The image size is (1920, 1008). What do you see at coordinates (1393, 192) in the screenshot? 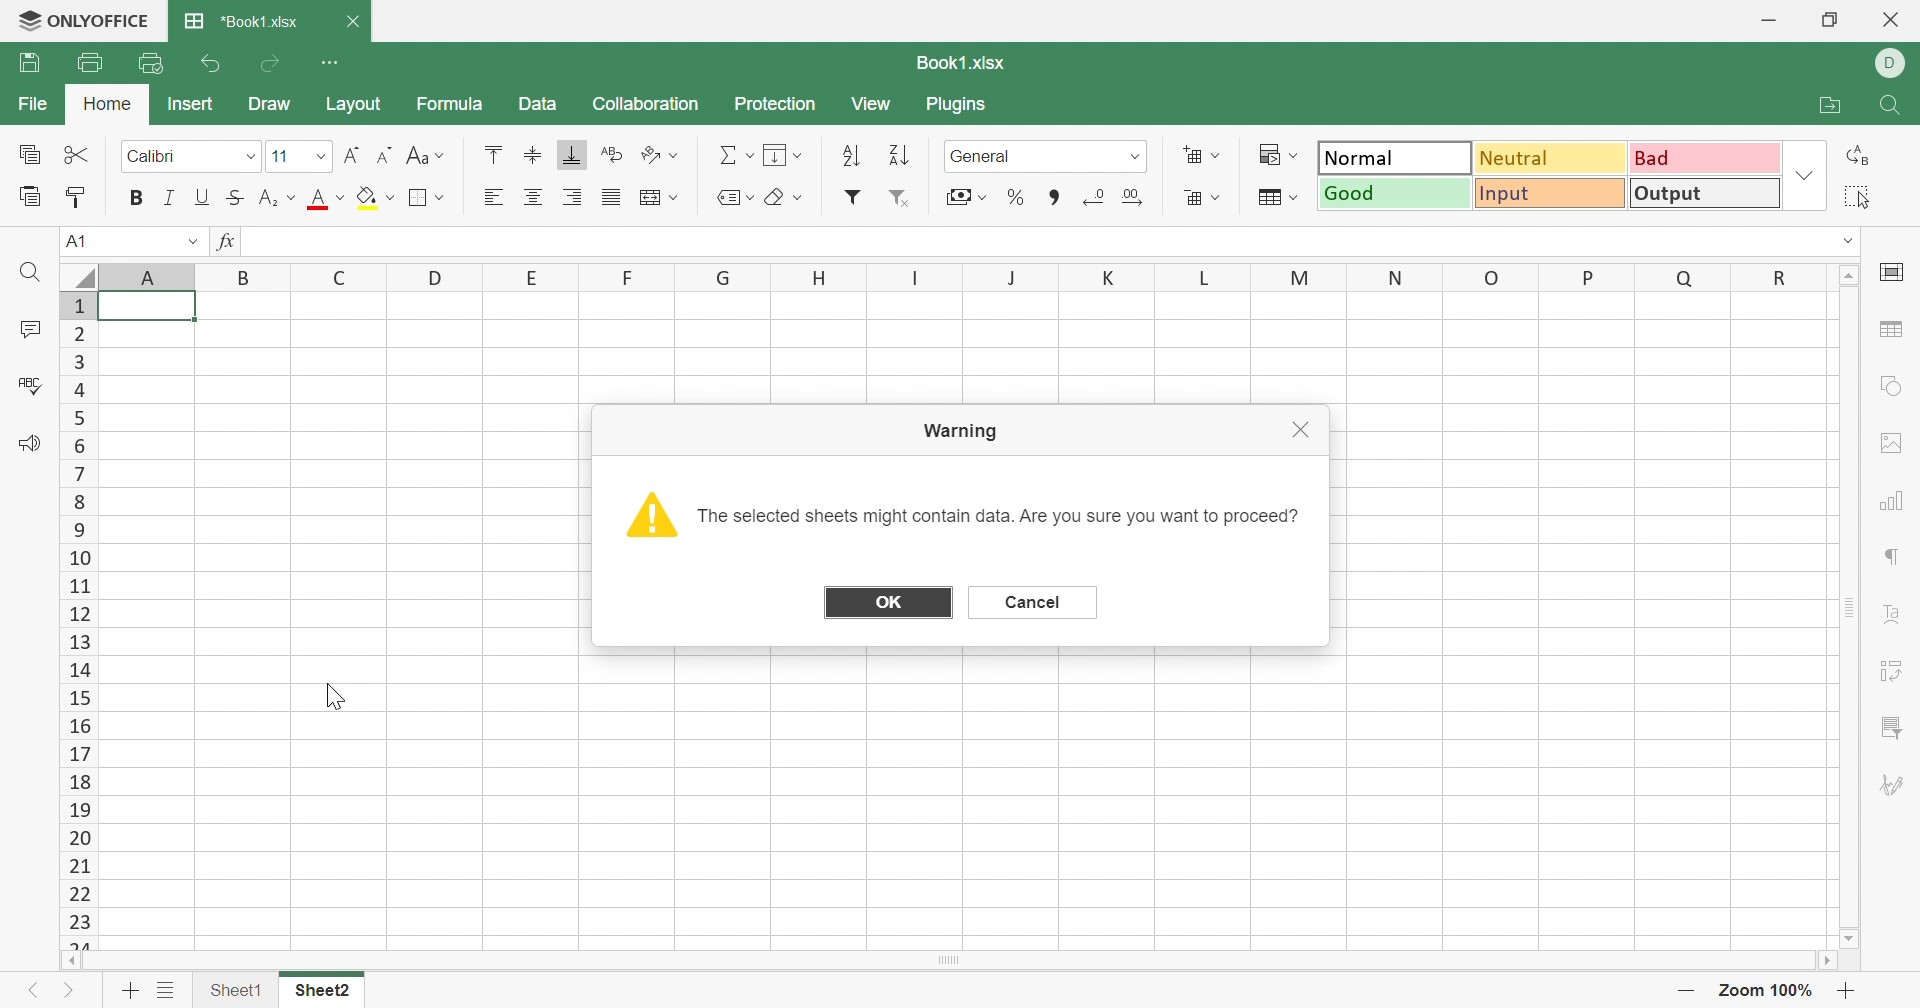
I see `Good` at bounding box center [1393, 192].